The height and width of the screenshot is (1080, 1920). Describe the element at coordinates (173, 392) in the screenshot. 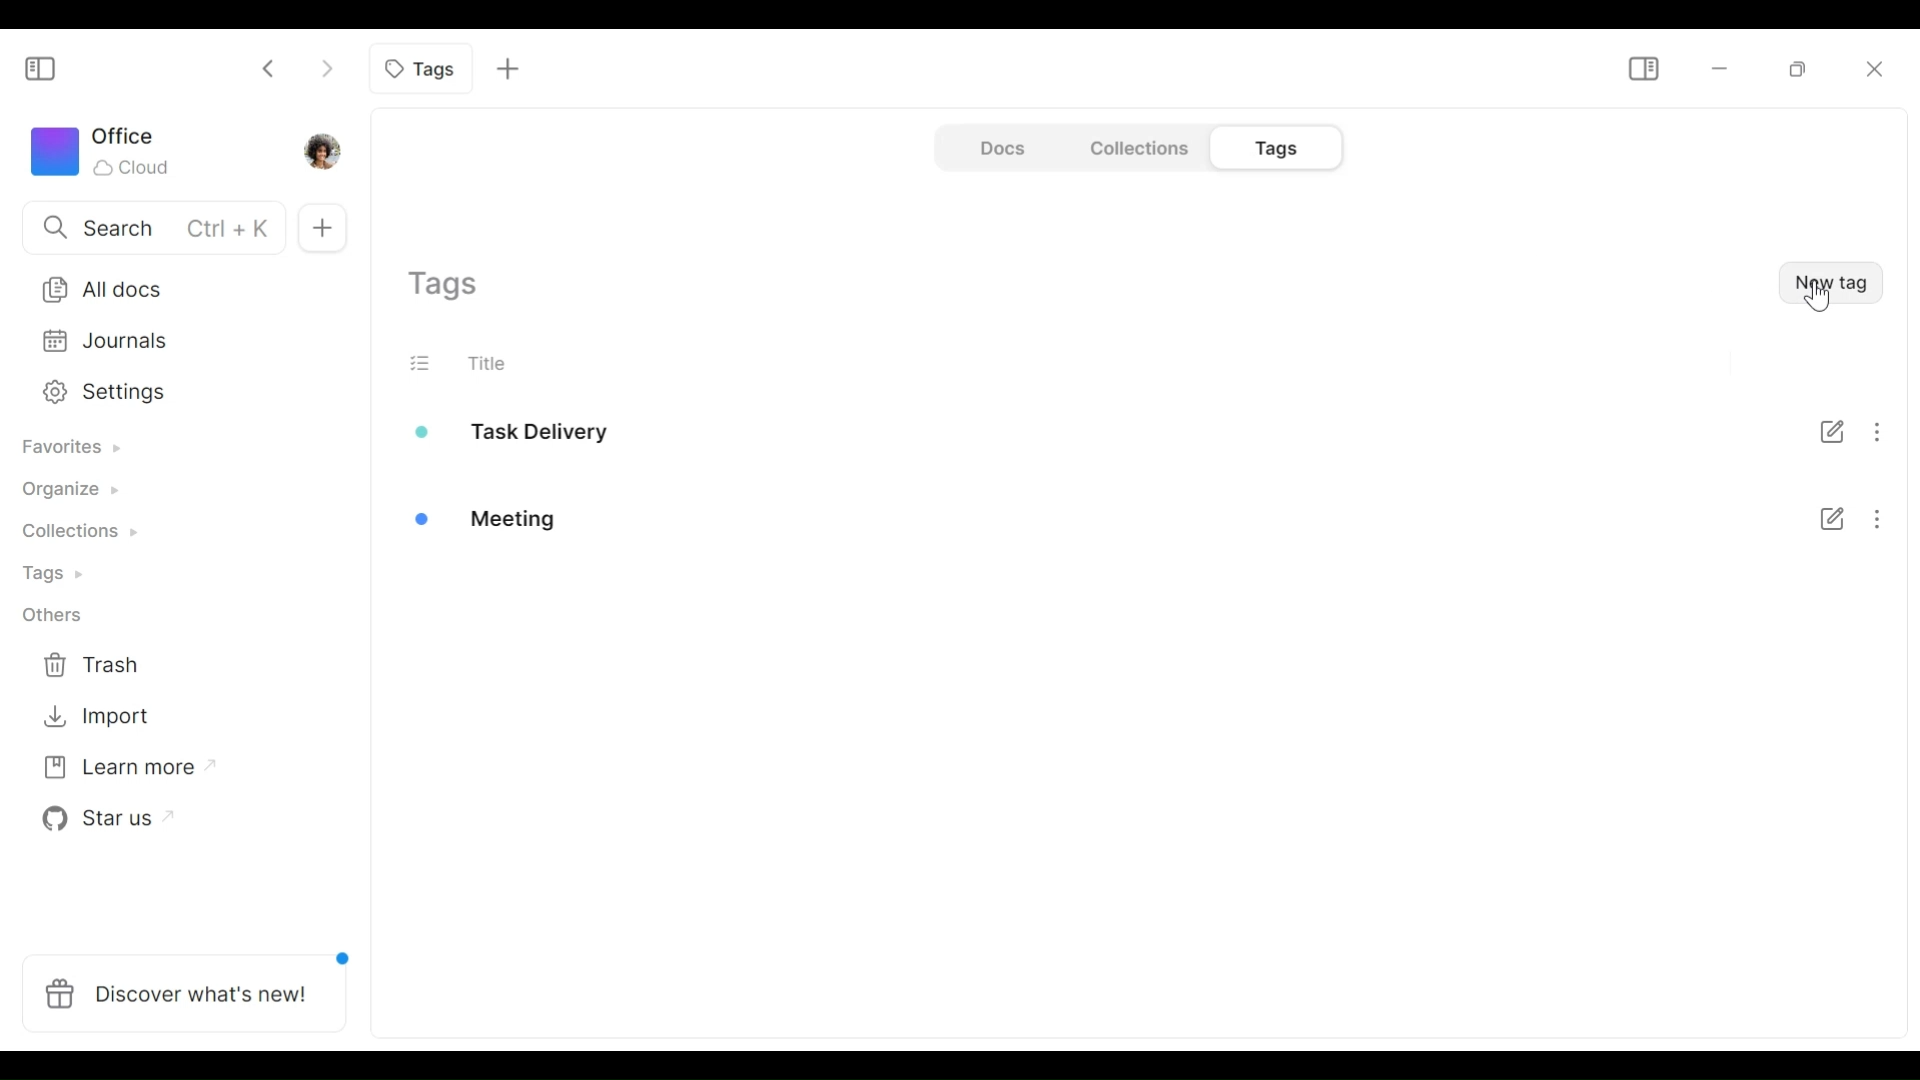

I see `Settings` at that location.